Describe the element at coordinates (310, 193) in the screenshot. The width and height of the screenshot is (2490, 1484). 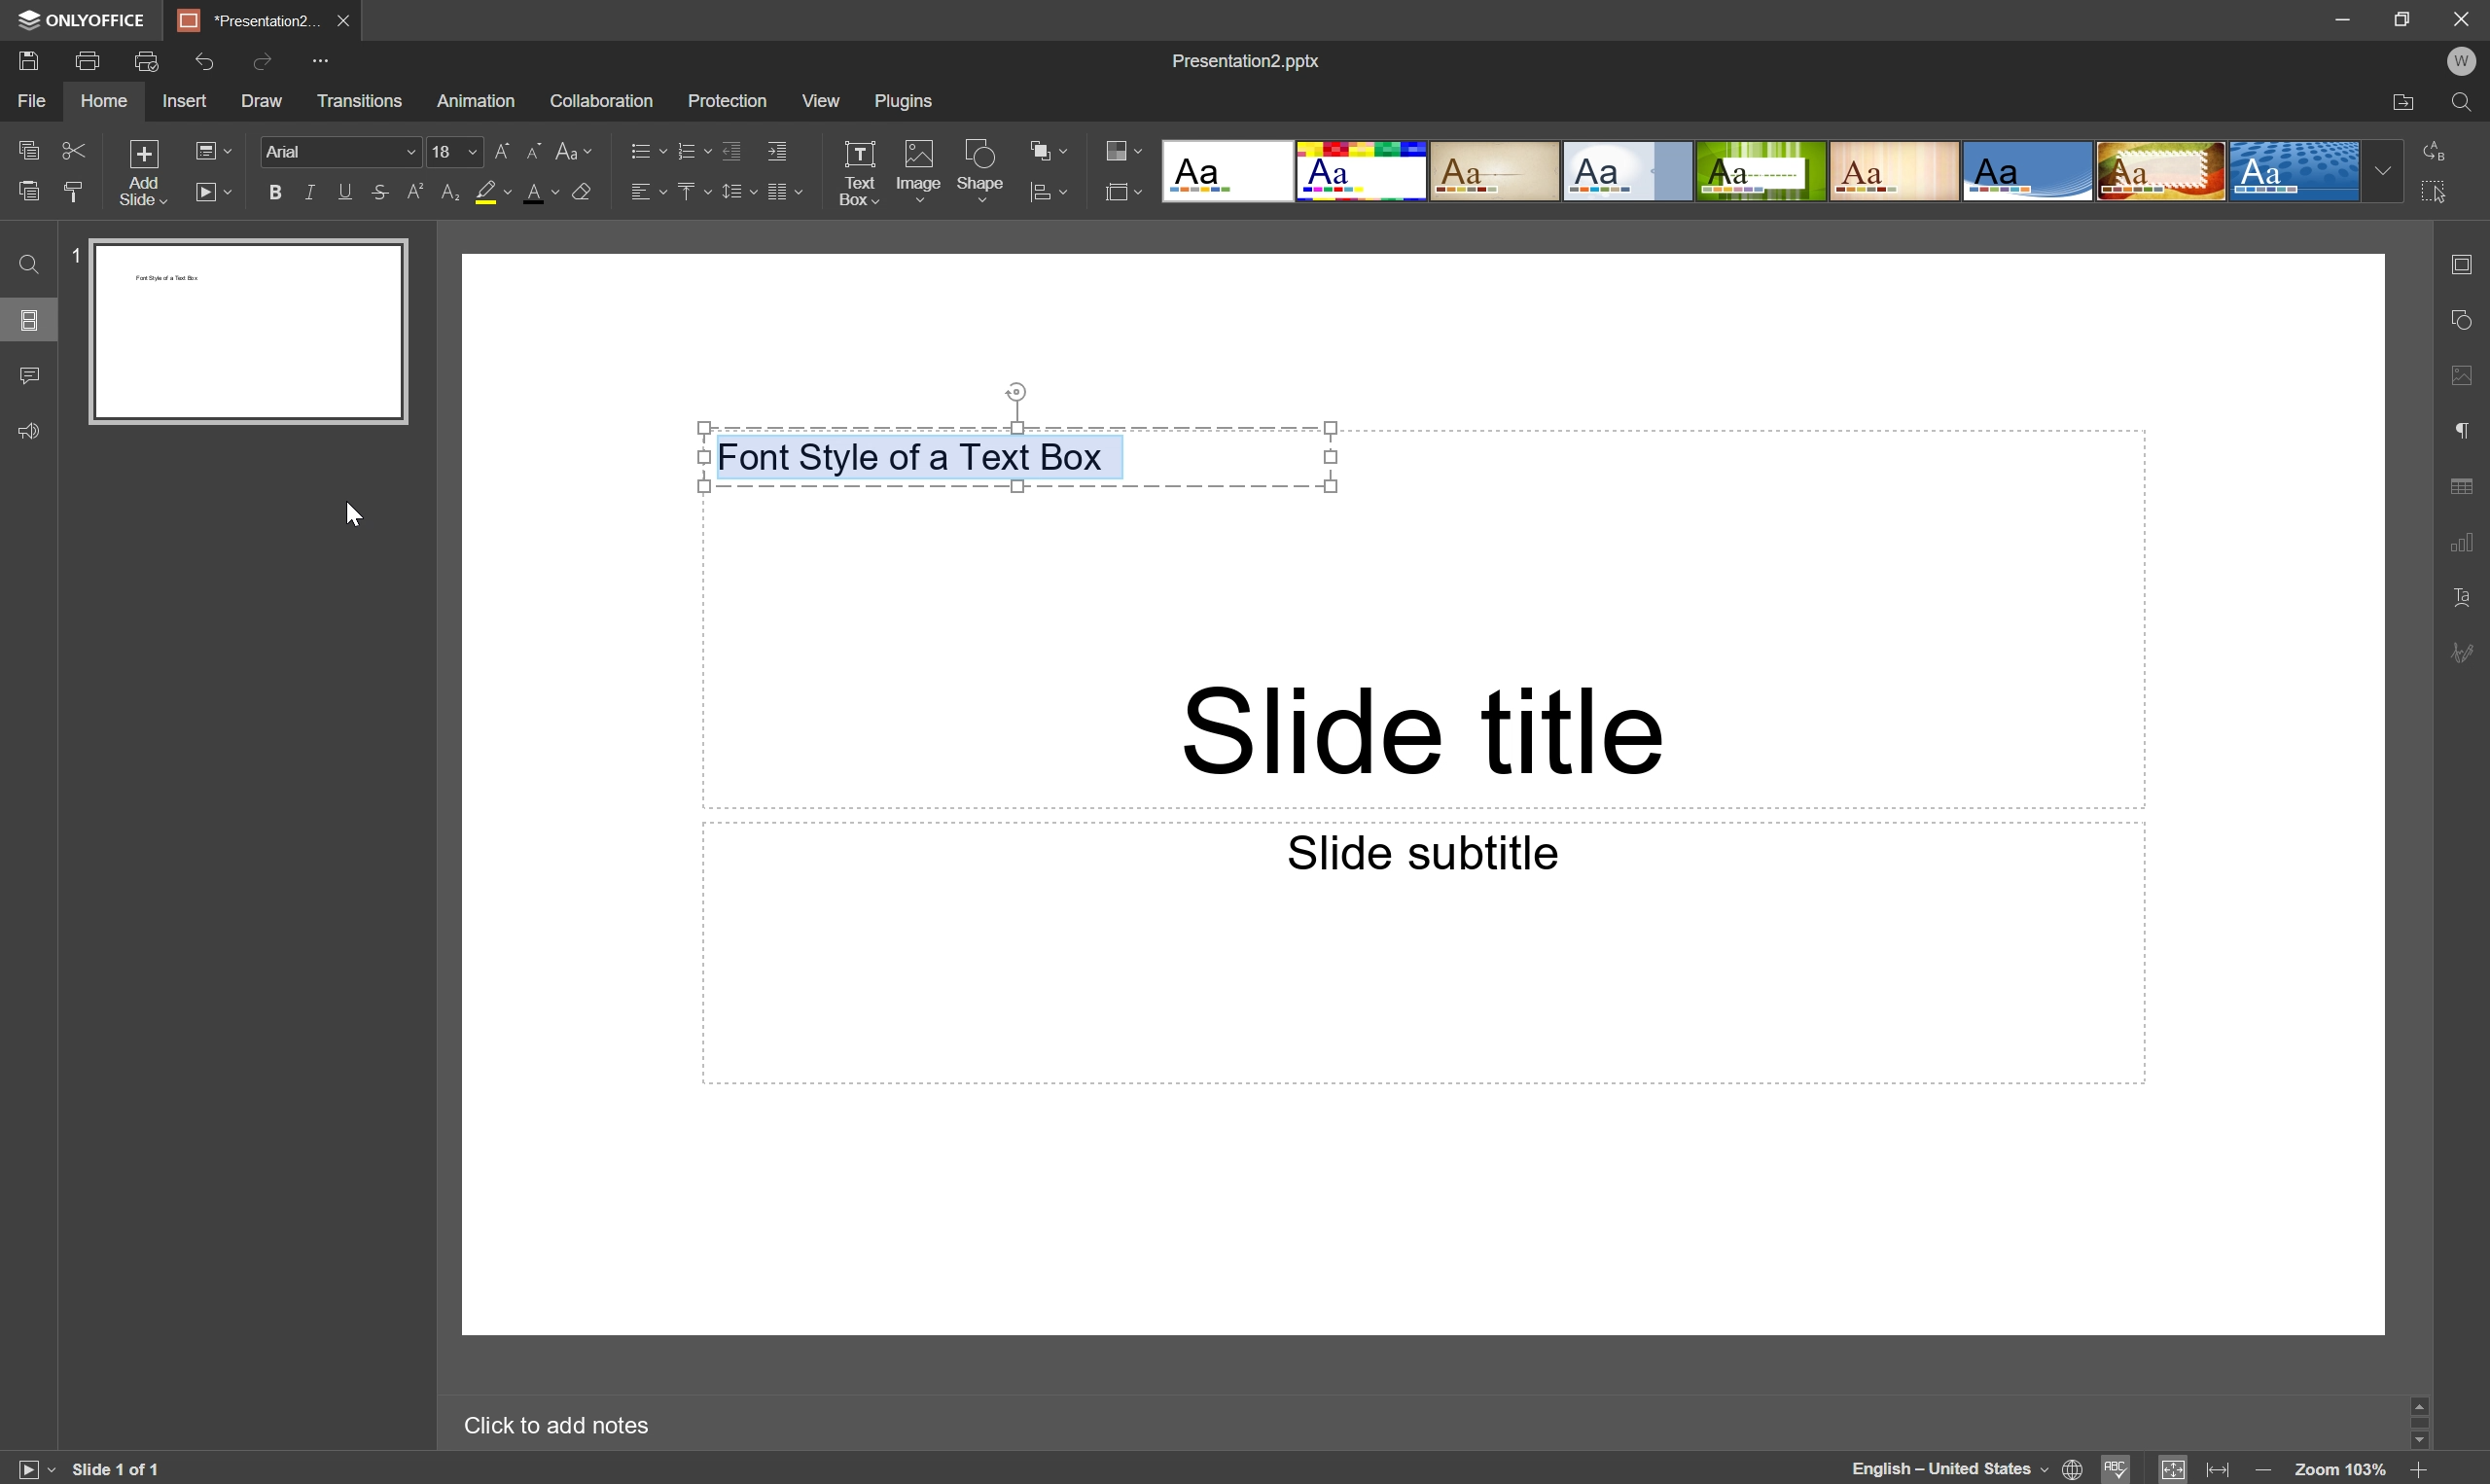
I see `Italic` at that location.